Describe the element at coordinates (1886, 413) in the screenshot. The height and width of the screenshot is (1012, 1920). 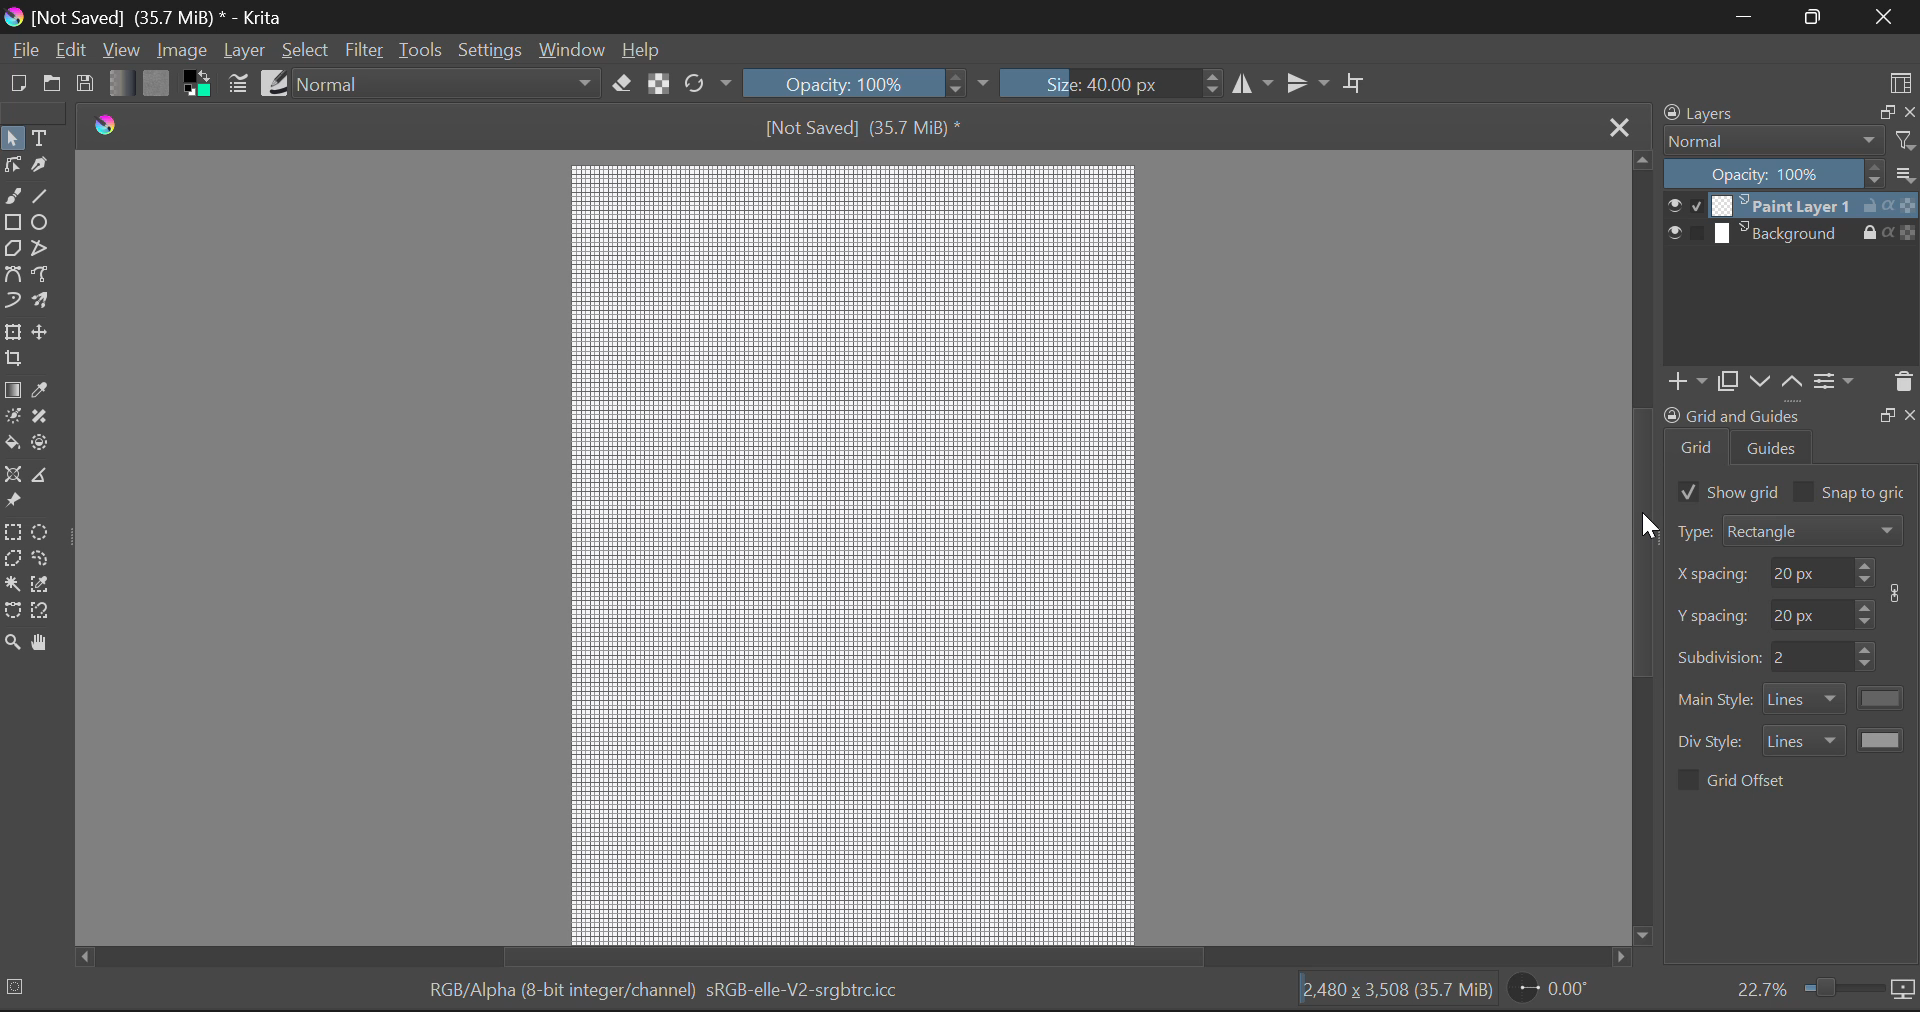
I see `` at that location.